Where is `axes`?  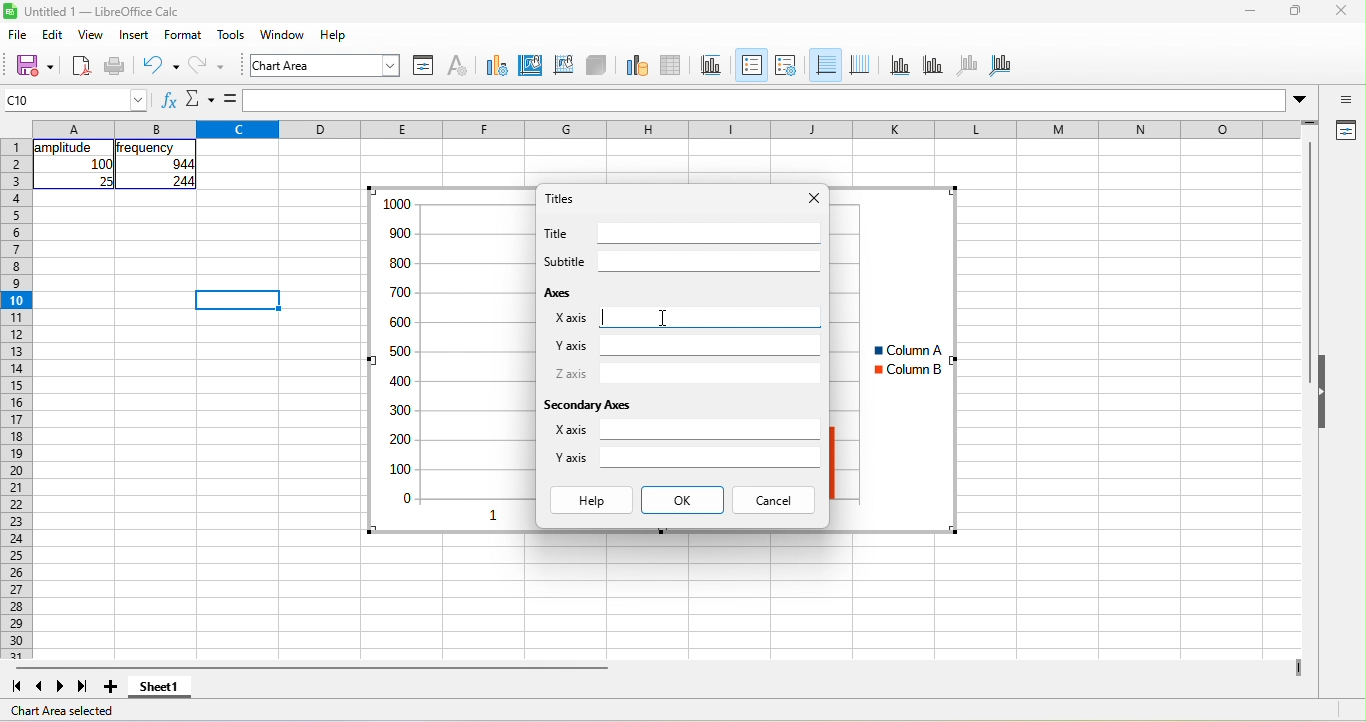 axes is located at coordinates (560, 292).